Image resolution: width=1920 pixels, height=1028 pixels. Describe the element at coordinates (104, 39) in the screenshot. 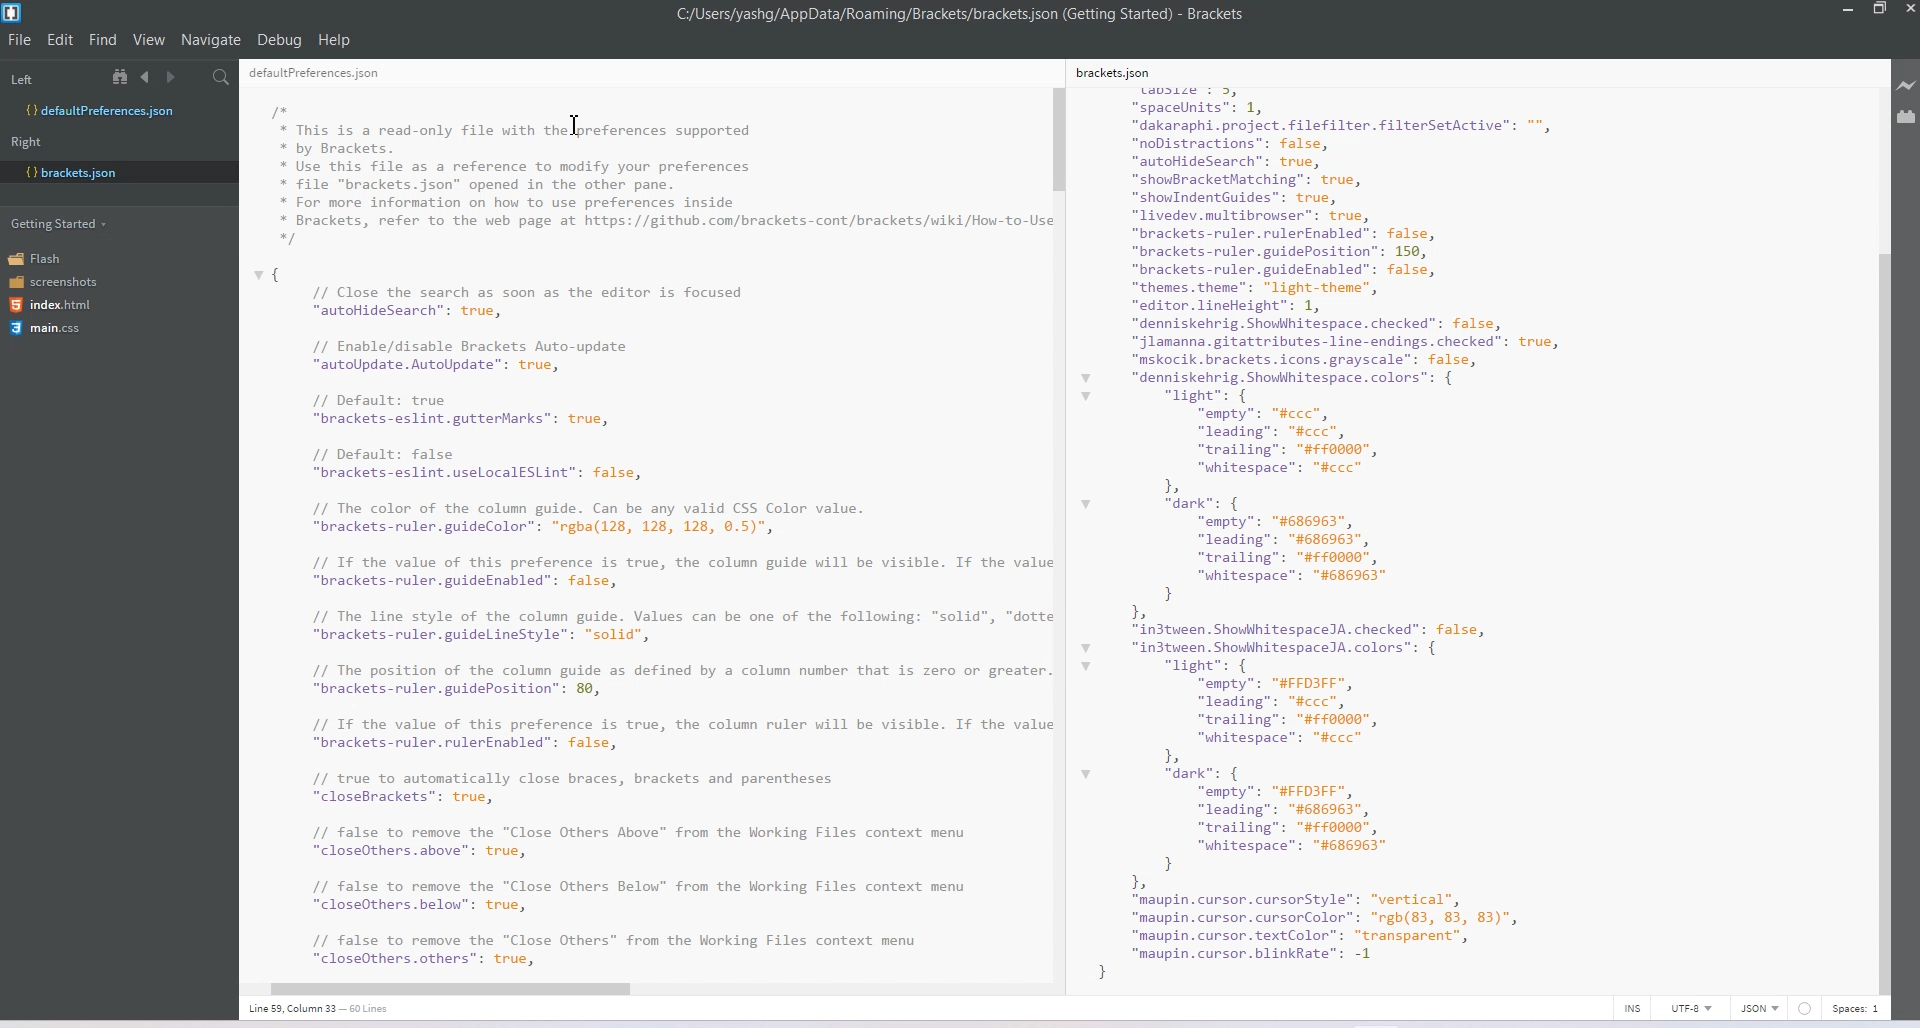

I see `Find` at that location.